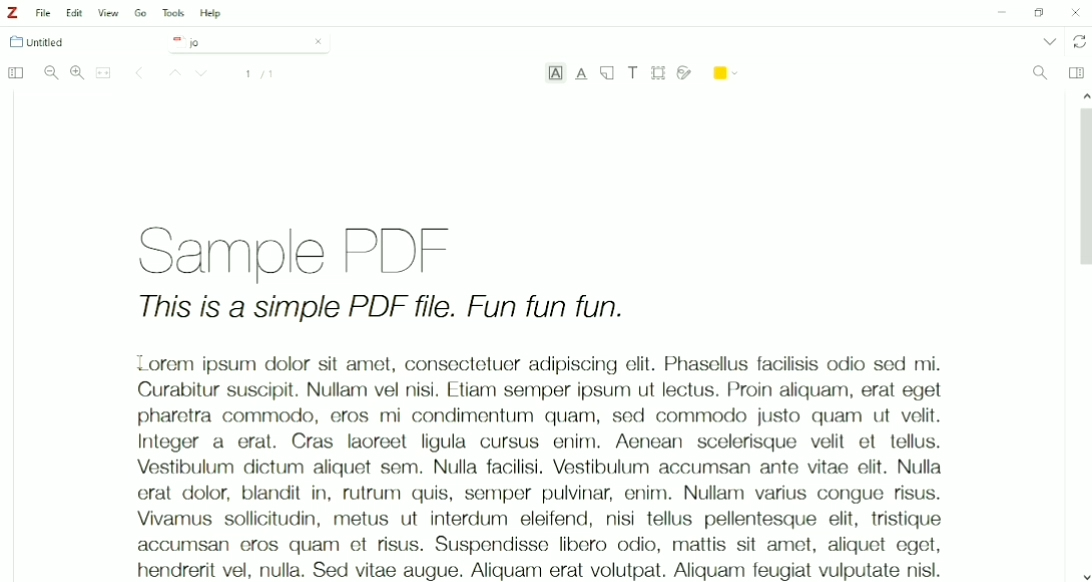 This screenshot has width=1092, height=582. I want to click on Vertical scrollbar, so click(1082, 192).